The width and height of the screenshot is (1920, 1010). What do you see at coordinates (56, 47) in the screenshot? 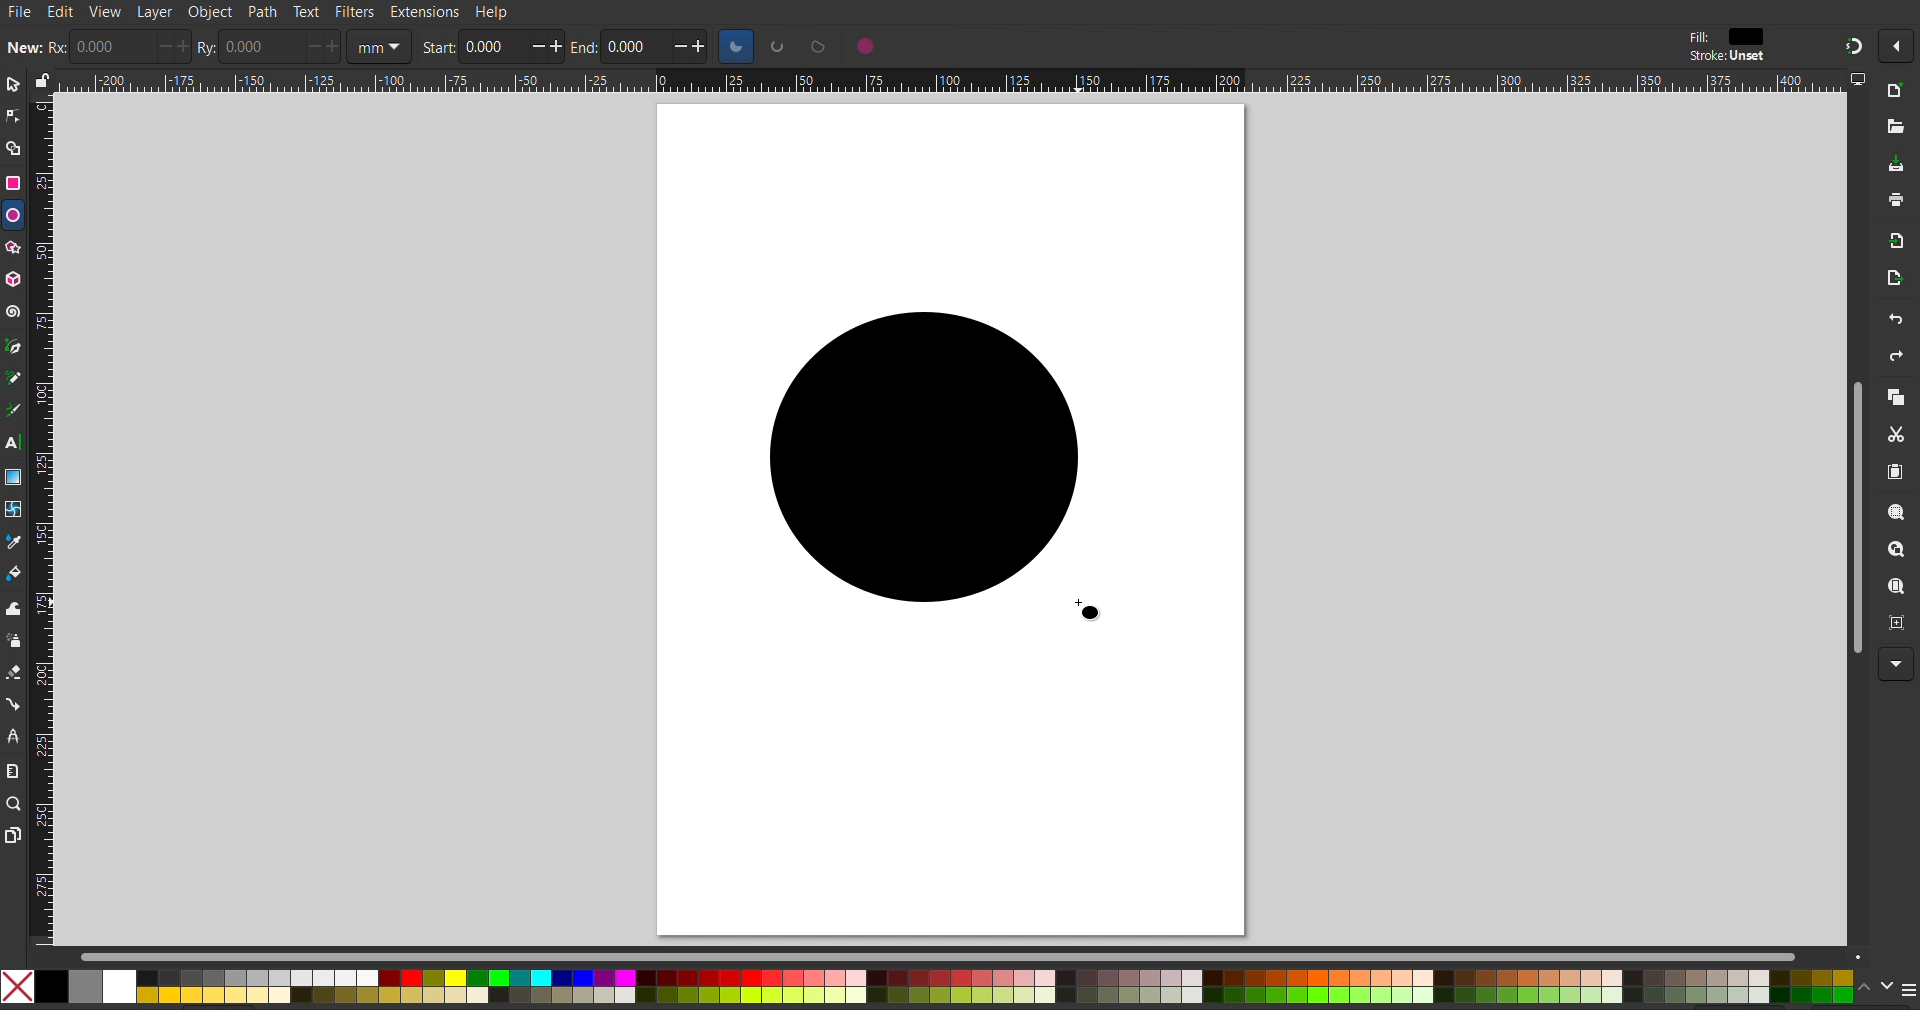
I see `rx` at bounding box center [56, 47].